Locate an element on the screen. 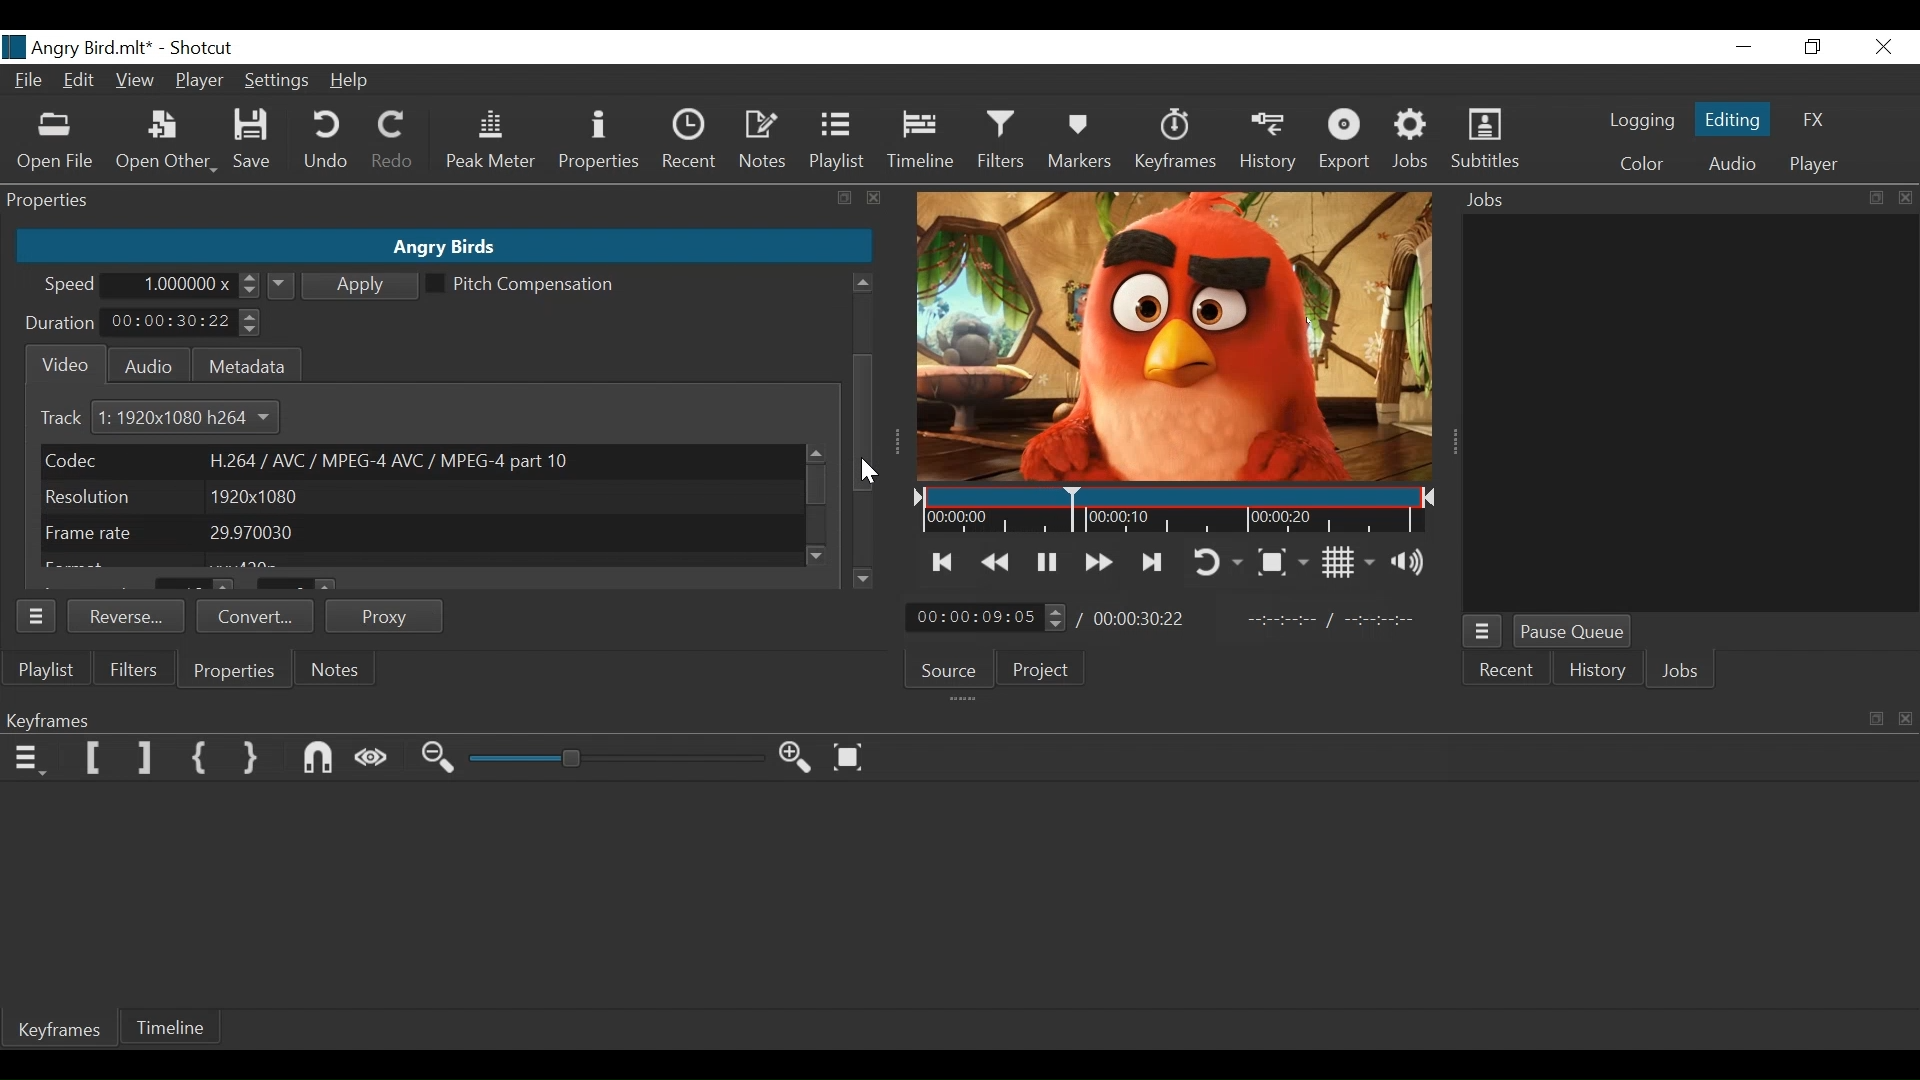 This screenshot has height=1080, width=1920. Save is located at coordinates (253, 140).